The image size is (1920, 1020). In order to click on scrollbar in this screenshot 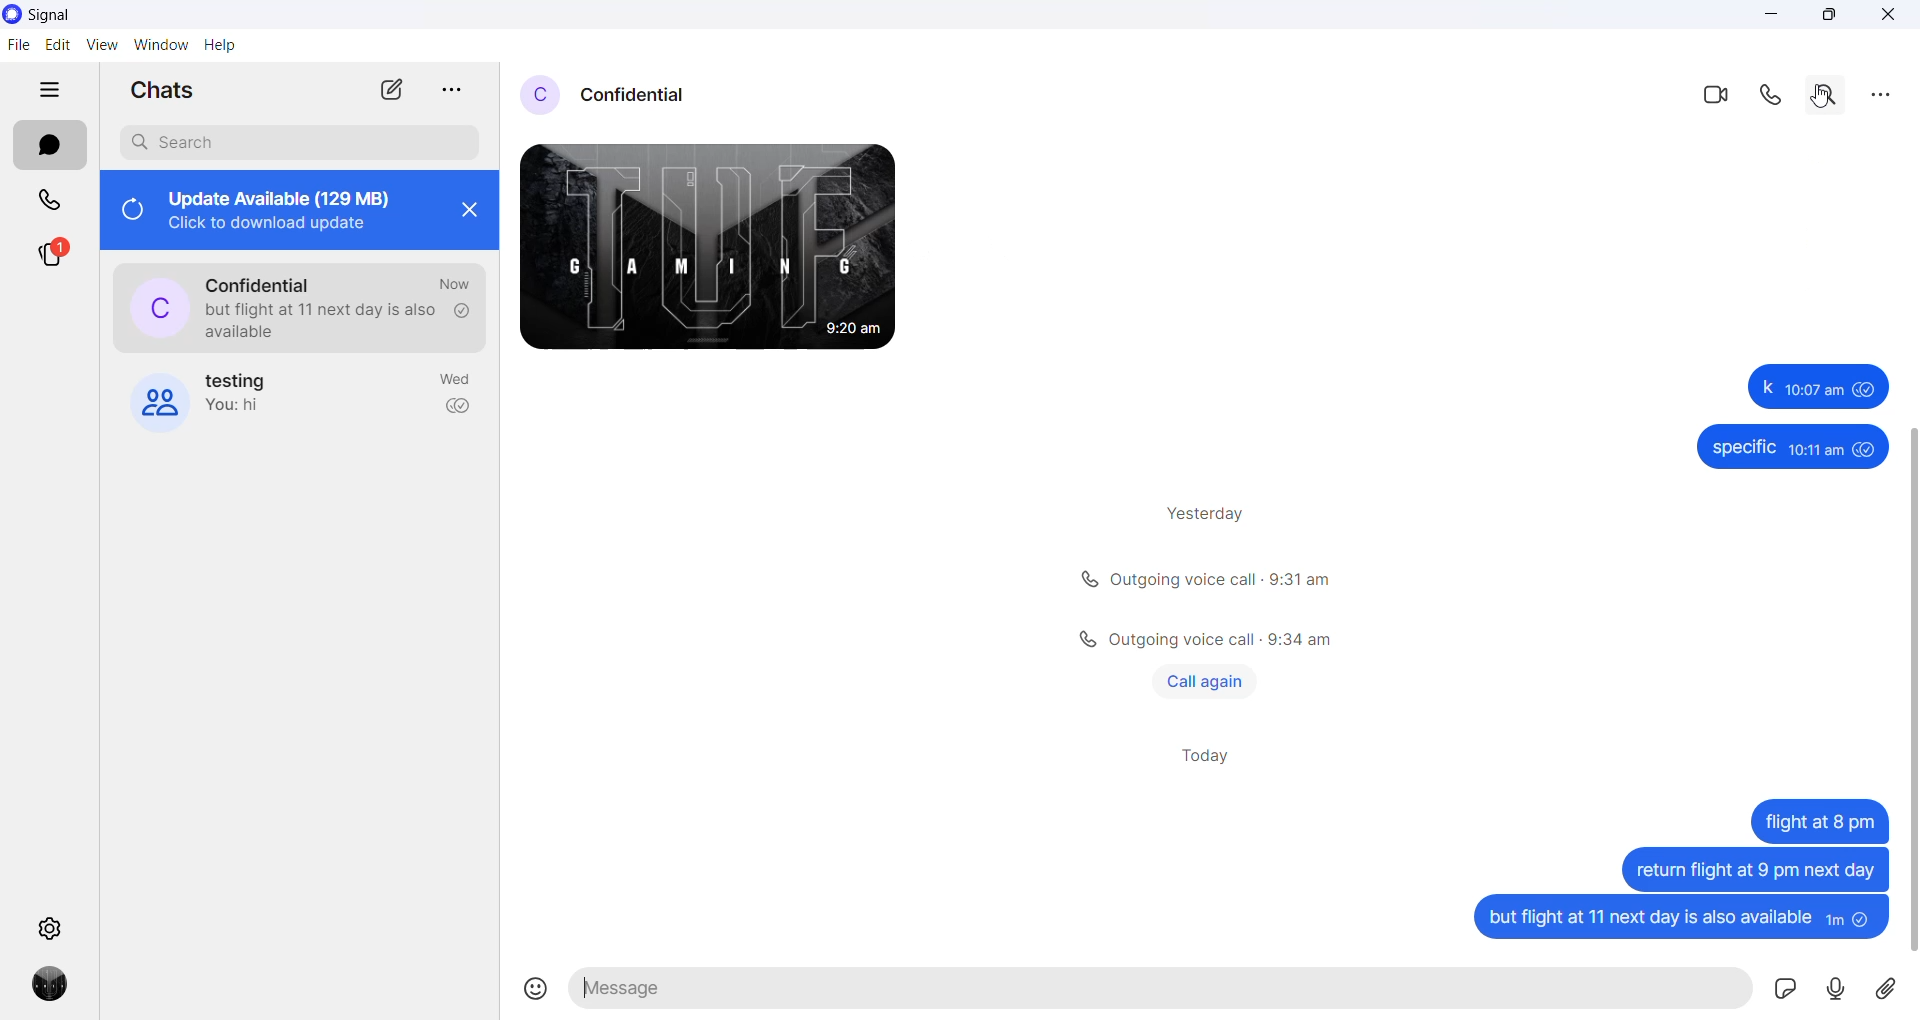, I will do `click(1908, 670)`.